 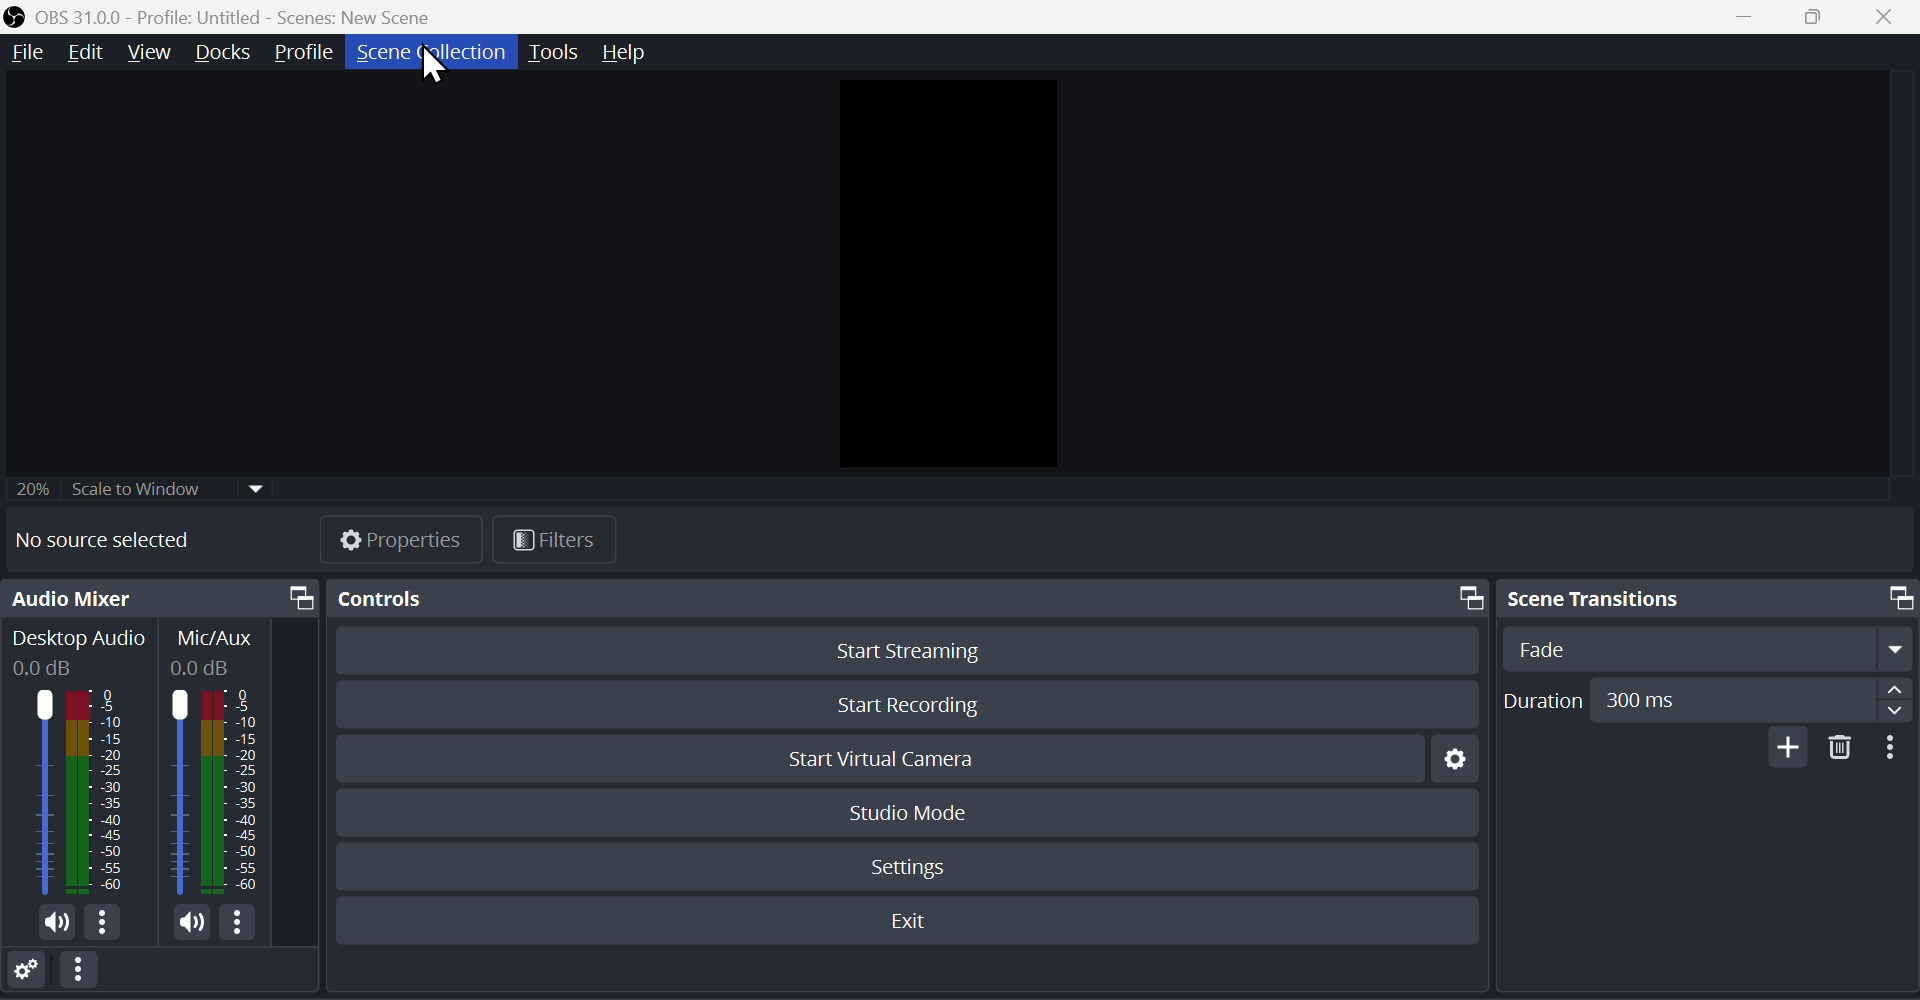 I want to click on Desktop Audio, so click(x=78, y=652).